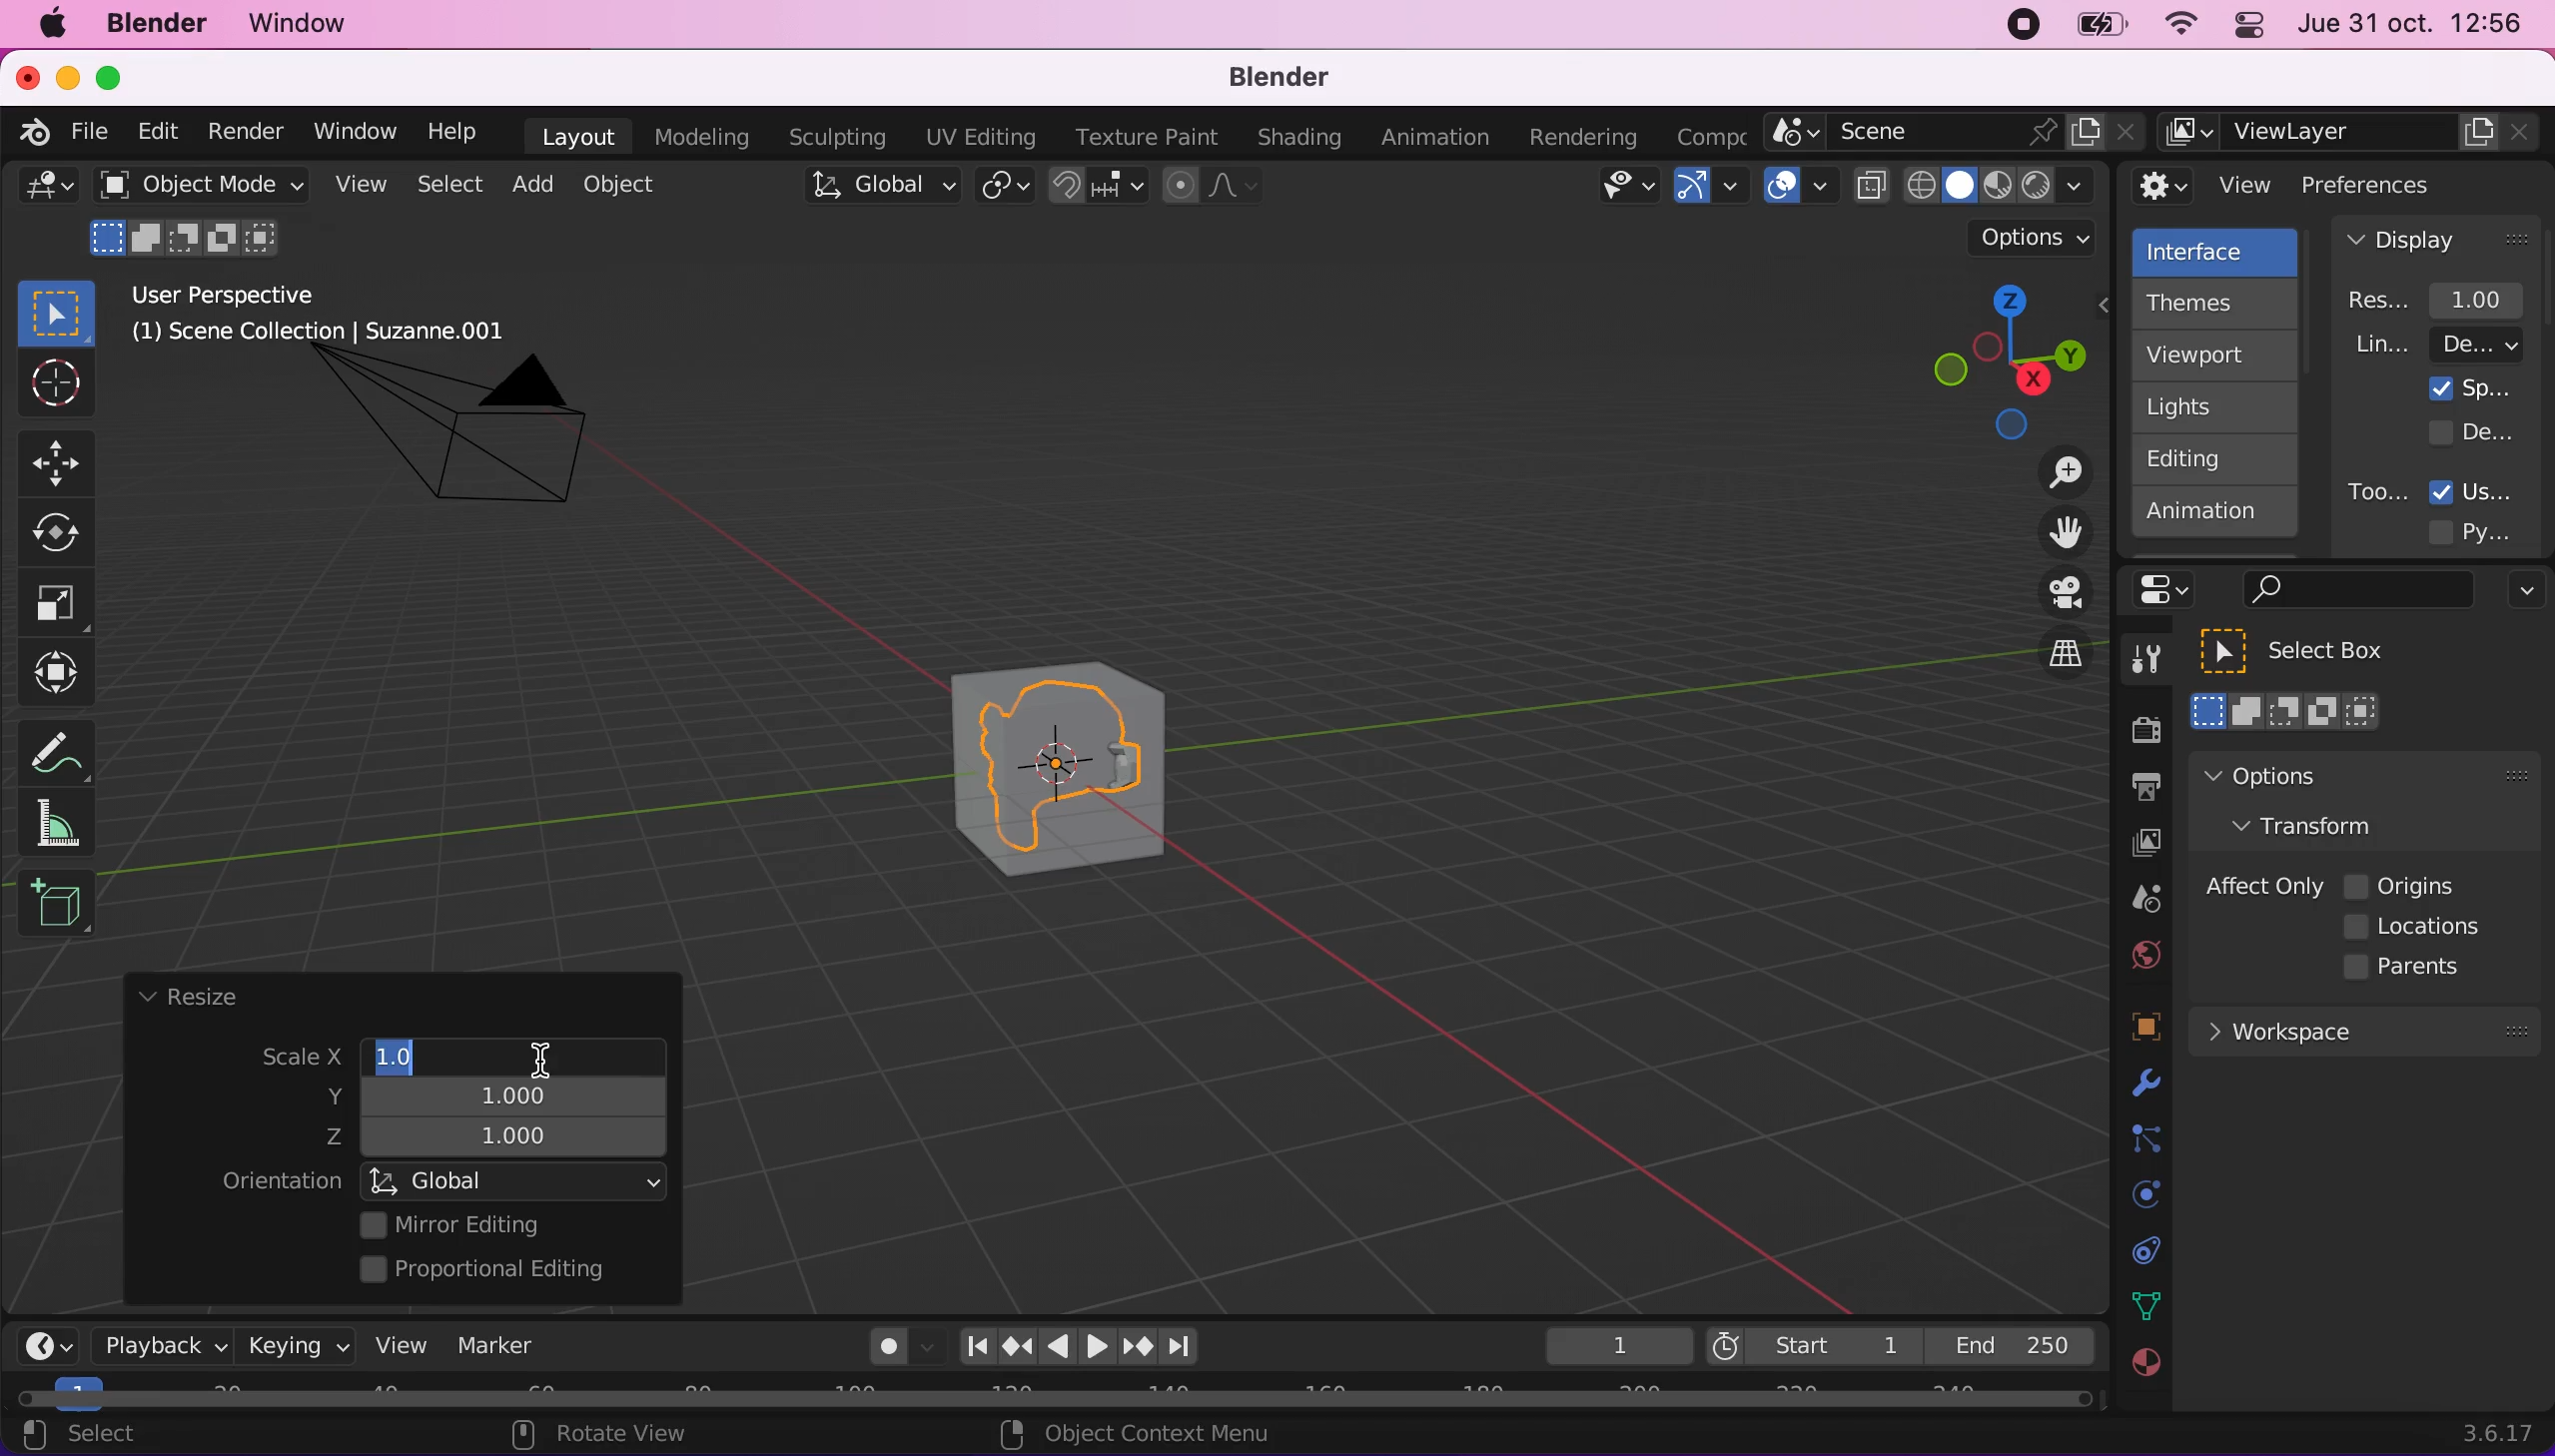  What do you see at coordinates (448, 186) in the screenshot?
I see `select` at bounding box center [448, 186].